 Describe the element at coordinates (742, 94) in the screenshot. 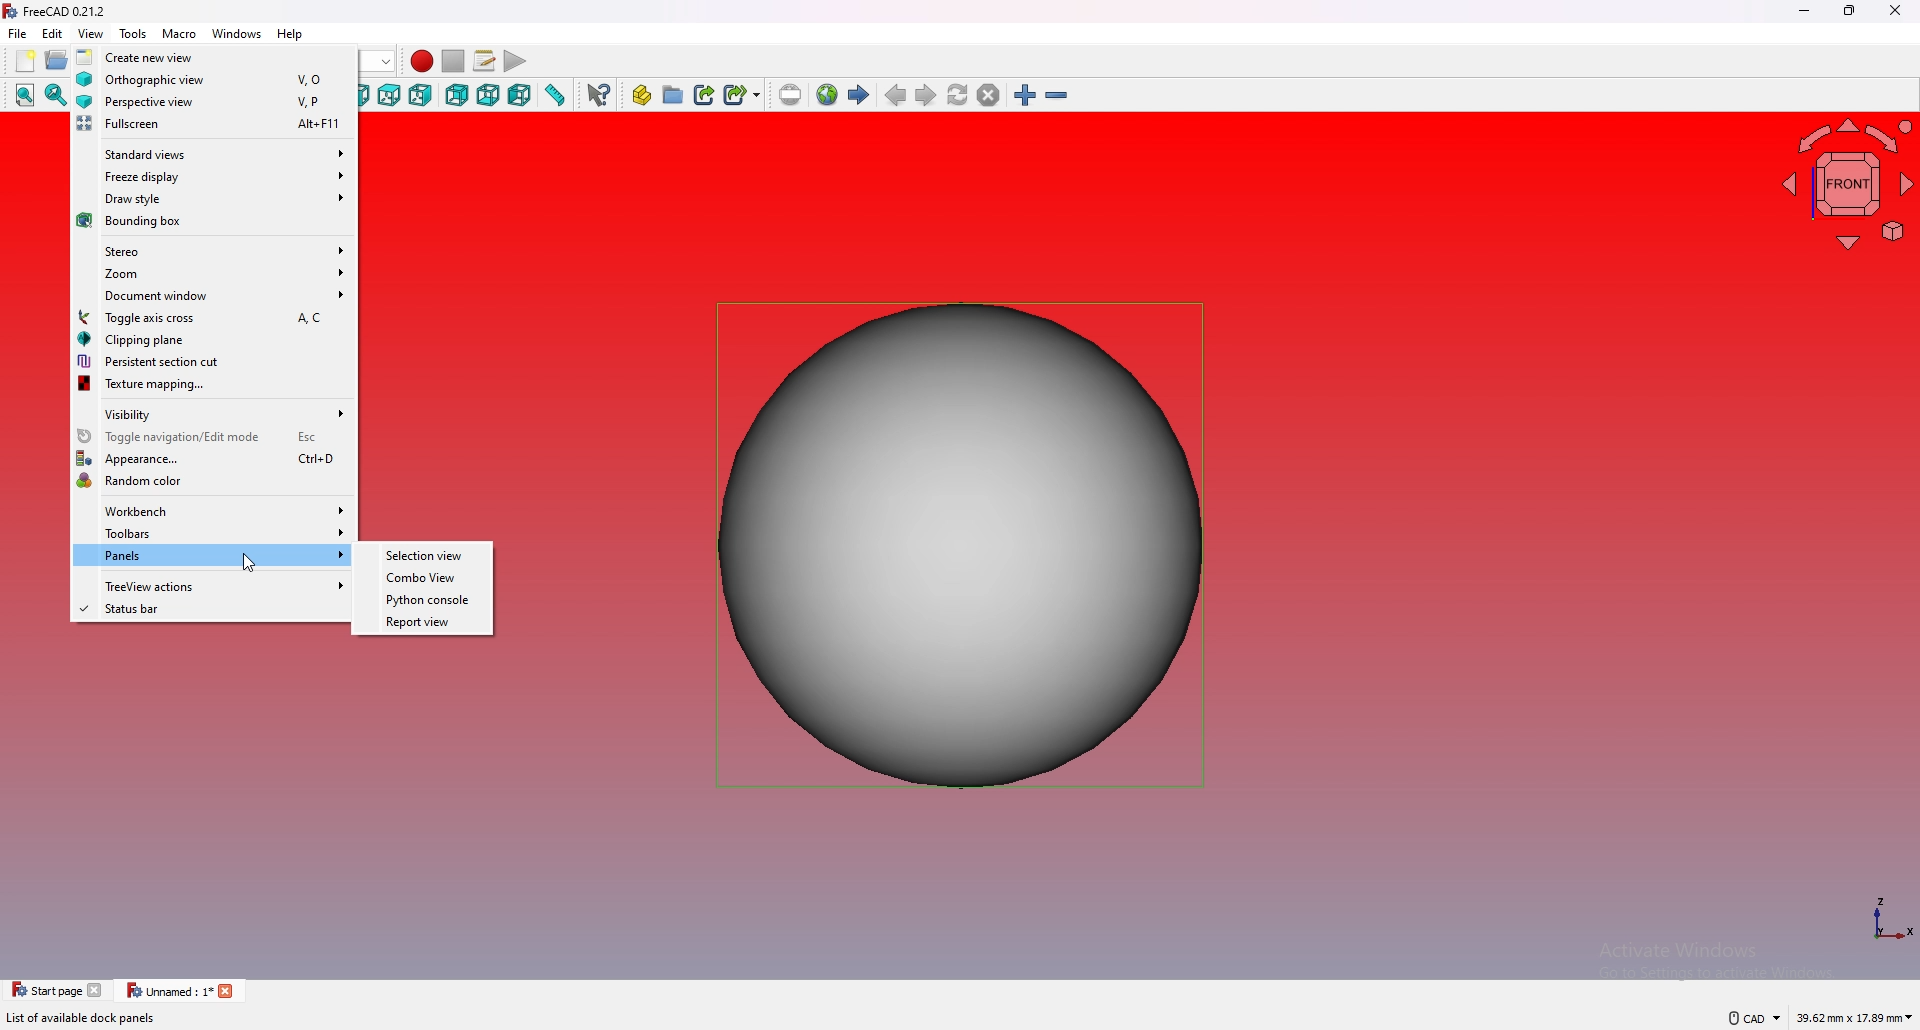

I see `create sublink` at that location.